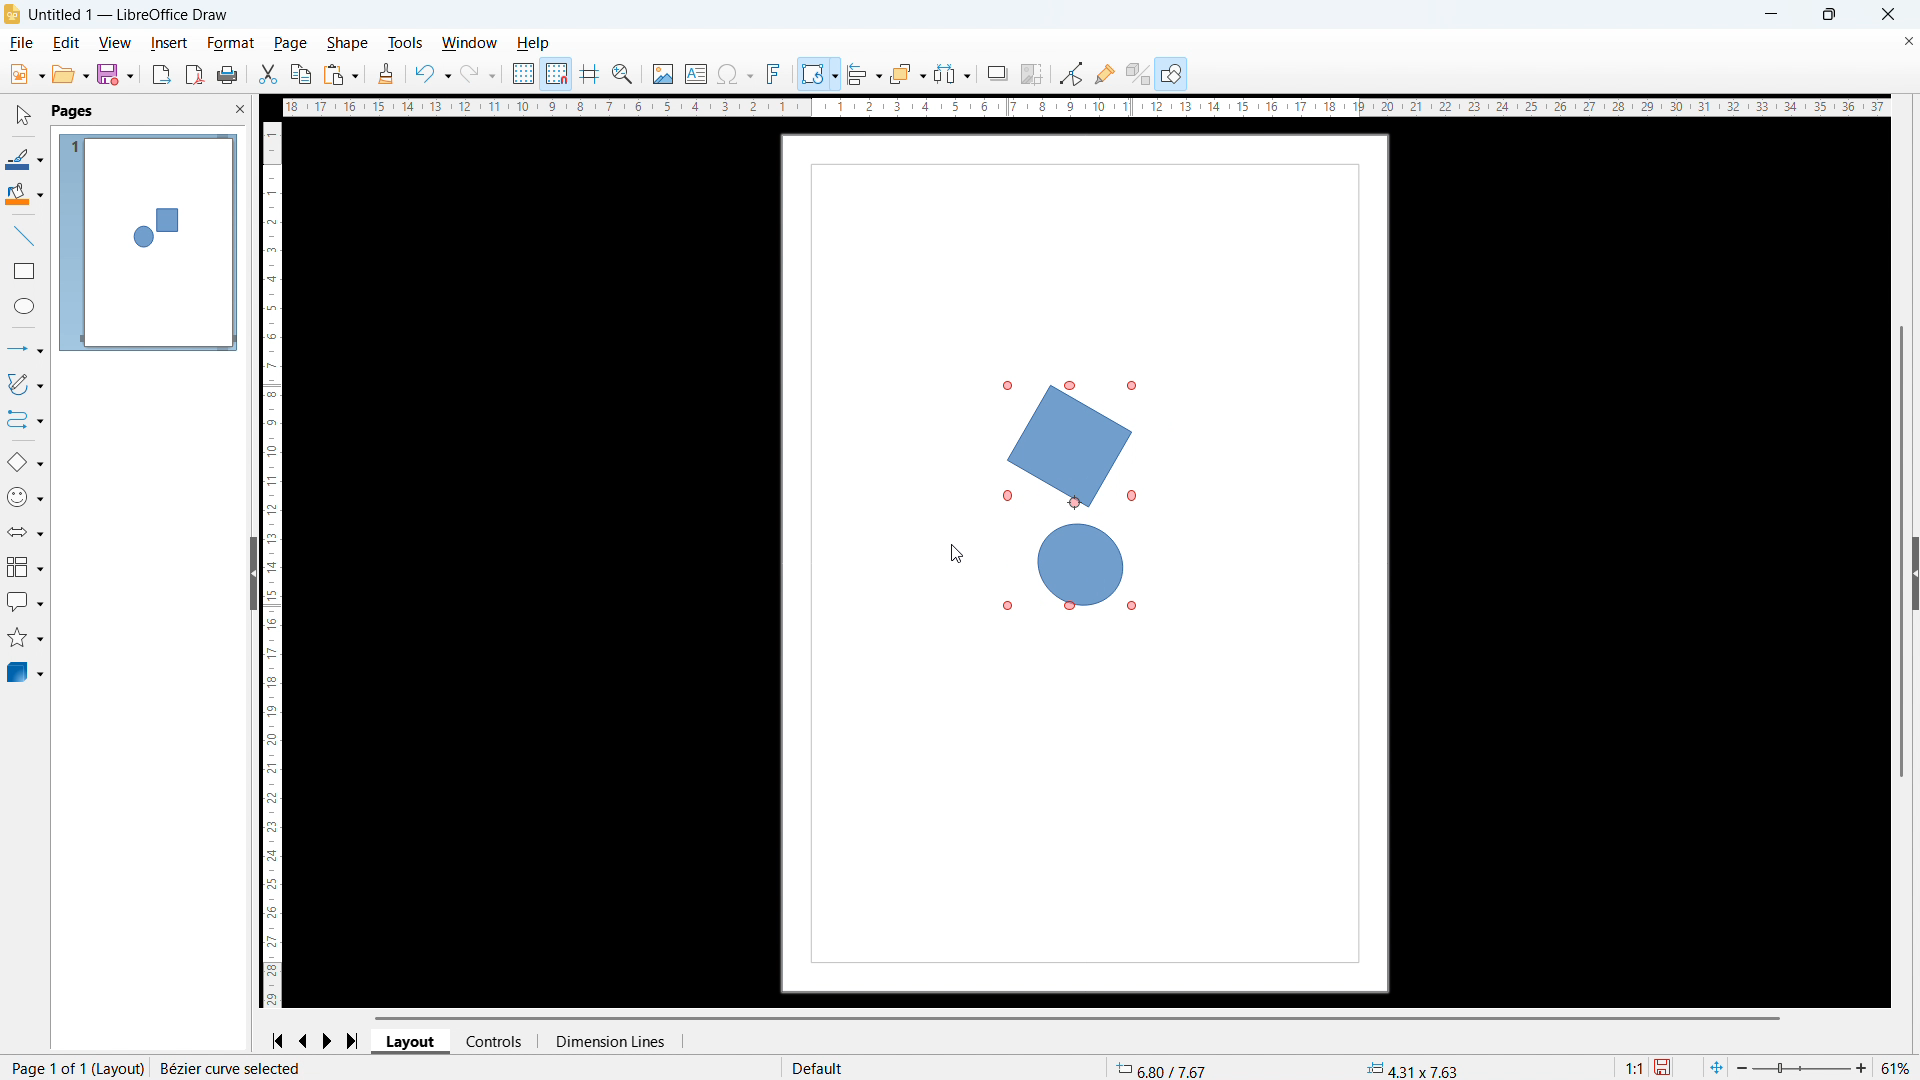  What do you see at coordinates (26, 193) in the screenshot?
I see `Background colour ` at bounding box center [26, 193].